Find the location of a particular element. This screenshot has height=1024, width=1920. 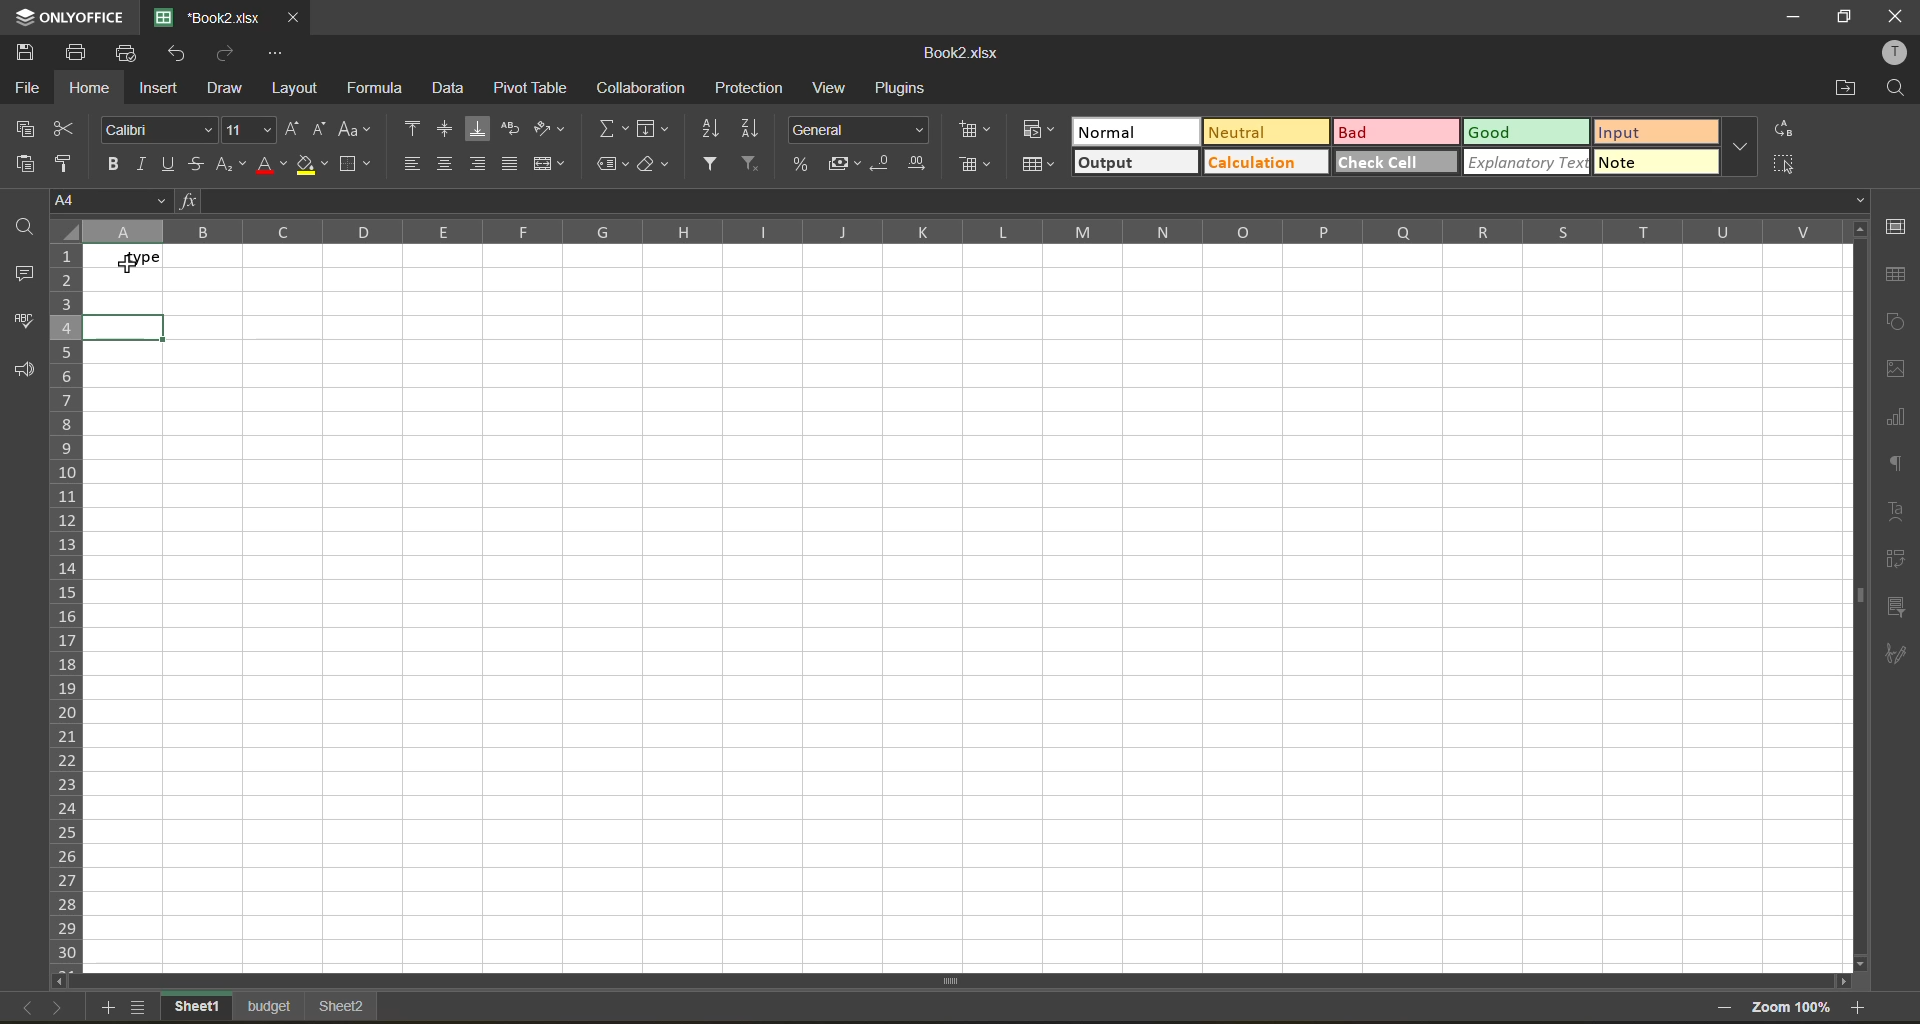

insert is located at coordinates (160, 85).